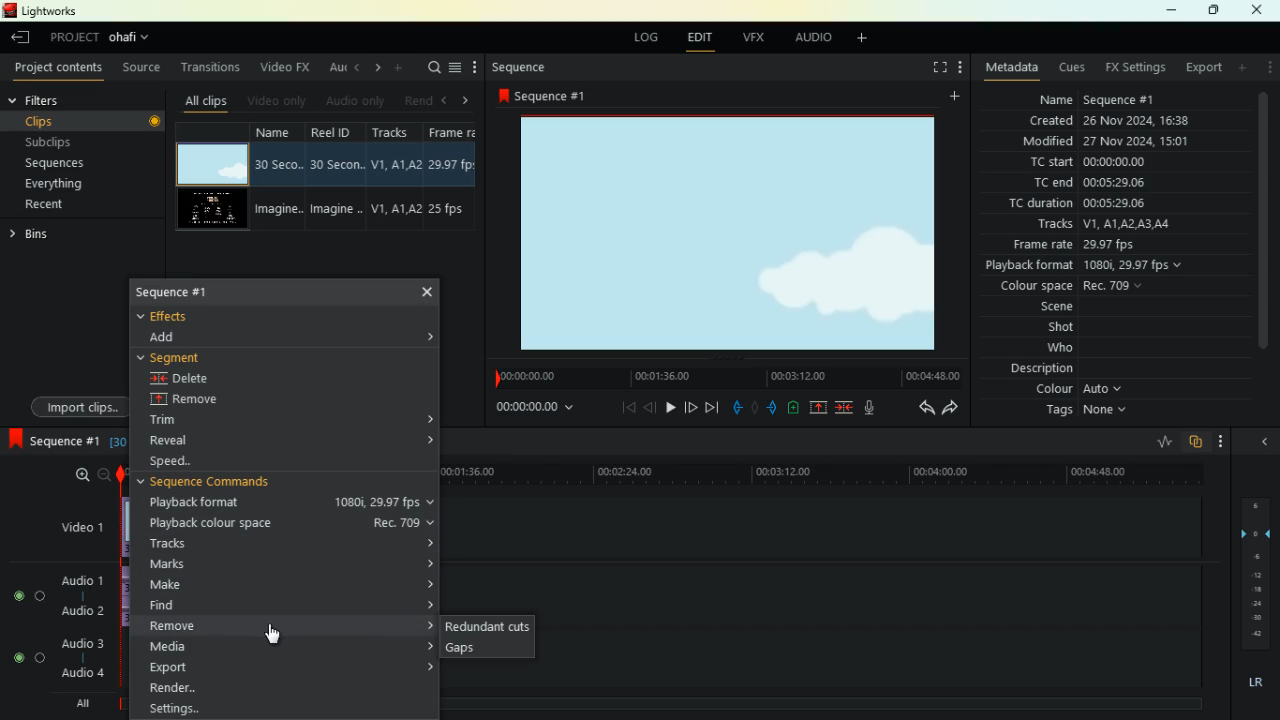 The width and height of the screenshot is (1280, 720). What do you see at coordinates (474, 67) in the screenshot?
I see `more` at bounding box center [474, 67].